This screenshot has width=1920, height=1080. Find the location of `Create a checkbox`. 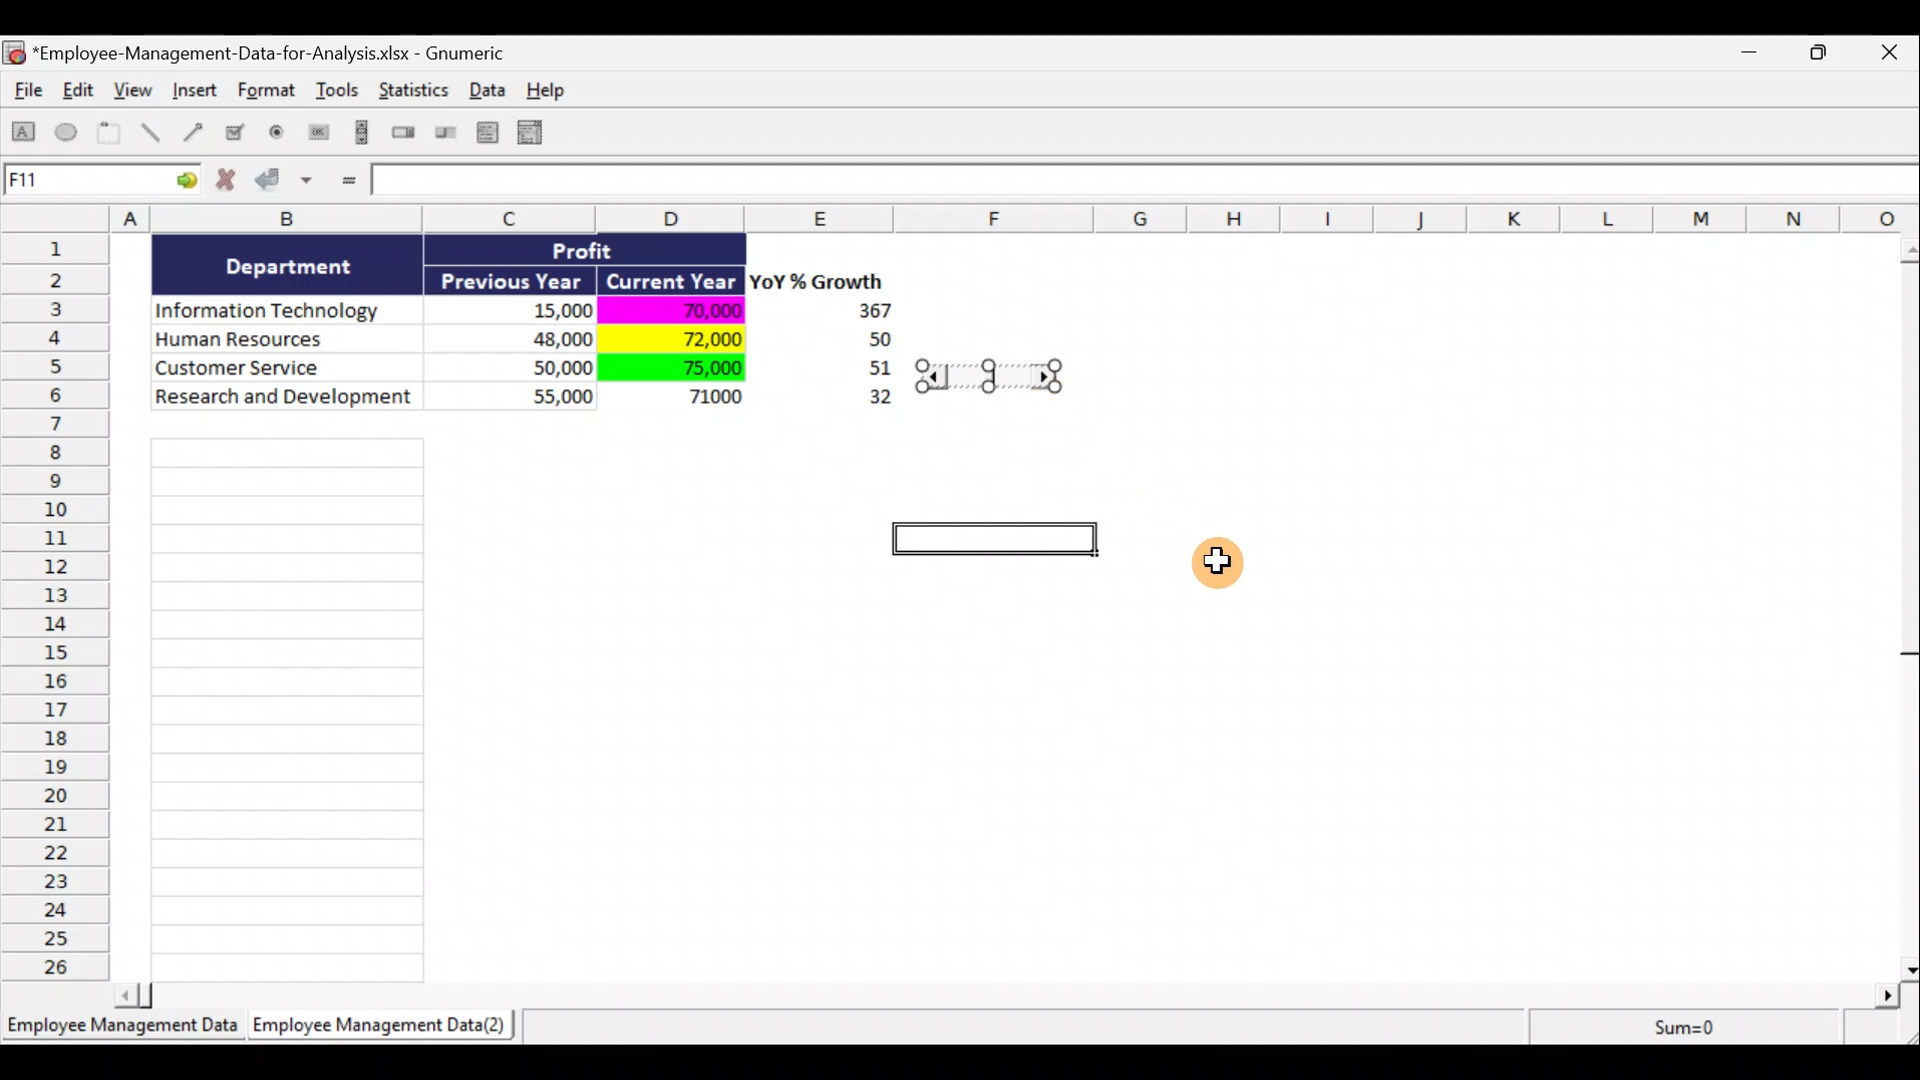

Create a checkbox is located at coordinates (236, 132).